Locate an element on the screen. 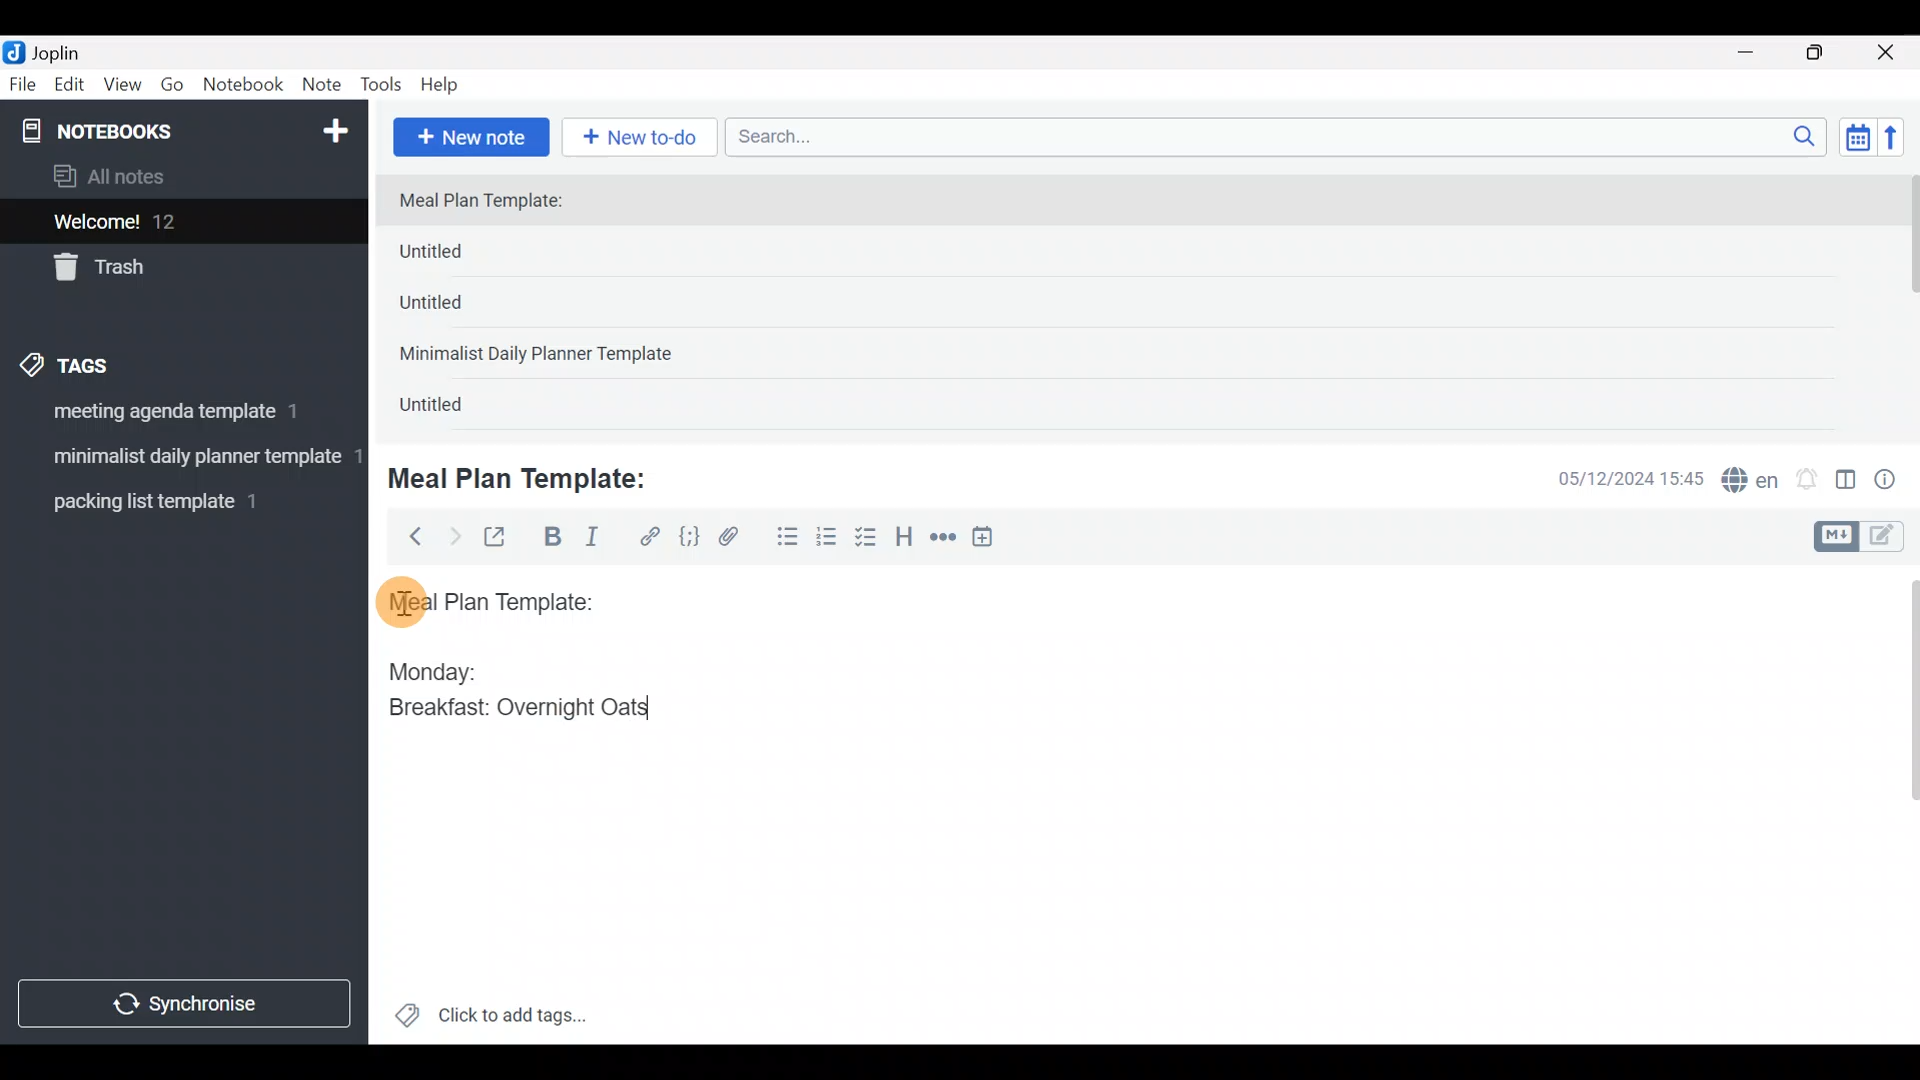  Maximize is located at coordinates (1827, 53).